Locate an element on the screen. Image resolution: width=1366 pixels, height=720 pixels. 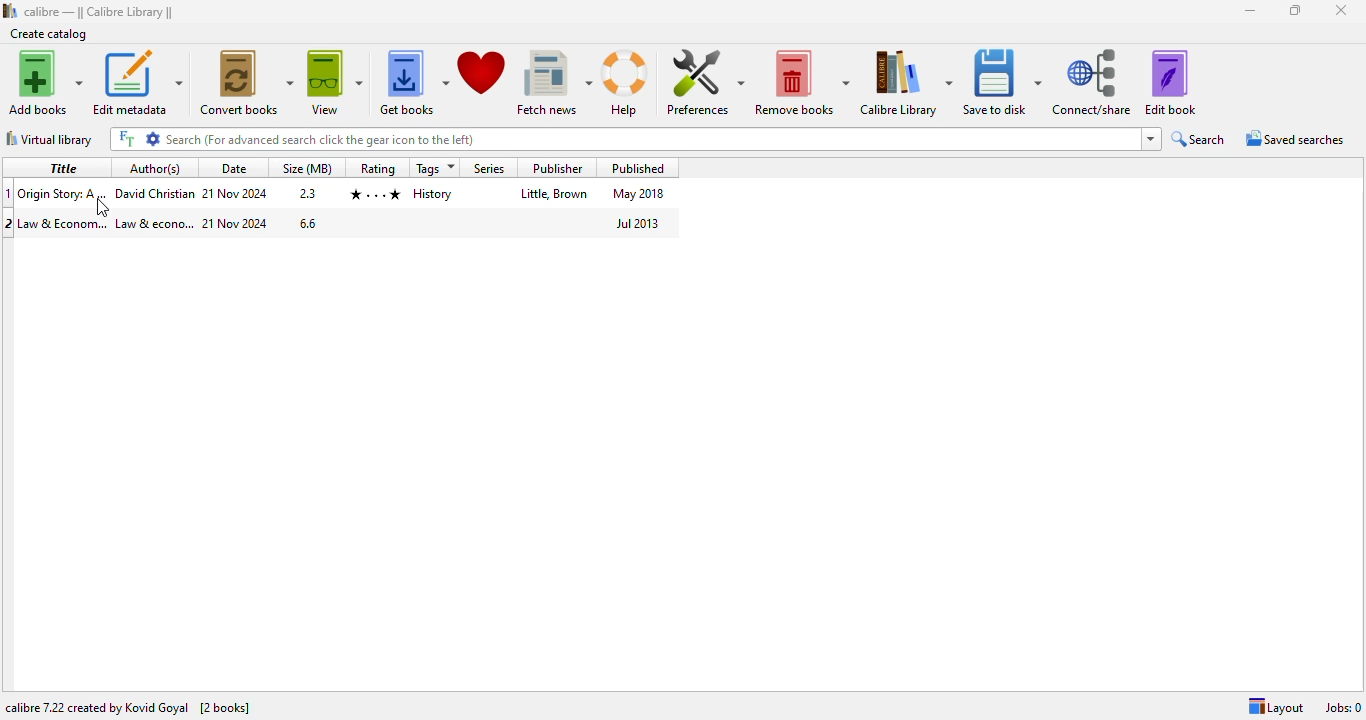
edit metadata is located at coordinates (138, 82).